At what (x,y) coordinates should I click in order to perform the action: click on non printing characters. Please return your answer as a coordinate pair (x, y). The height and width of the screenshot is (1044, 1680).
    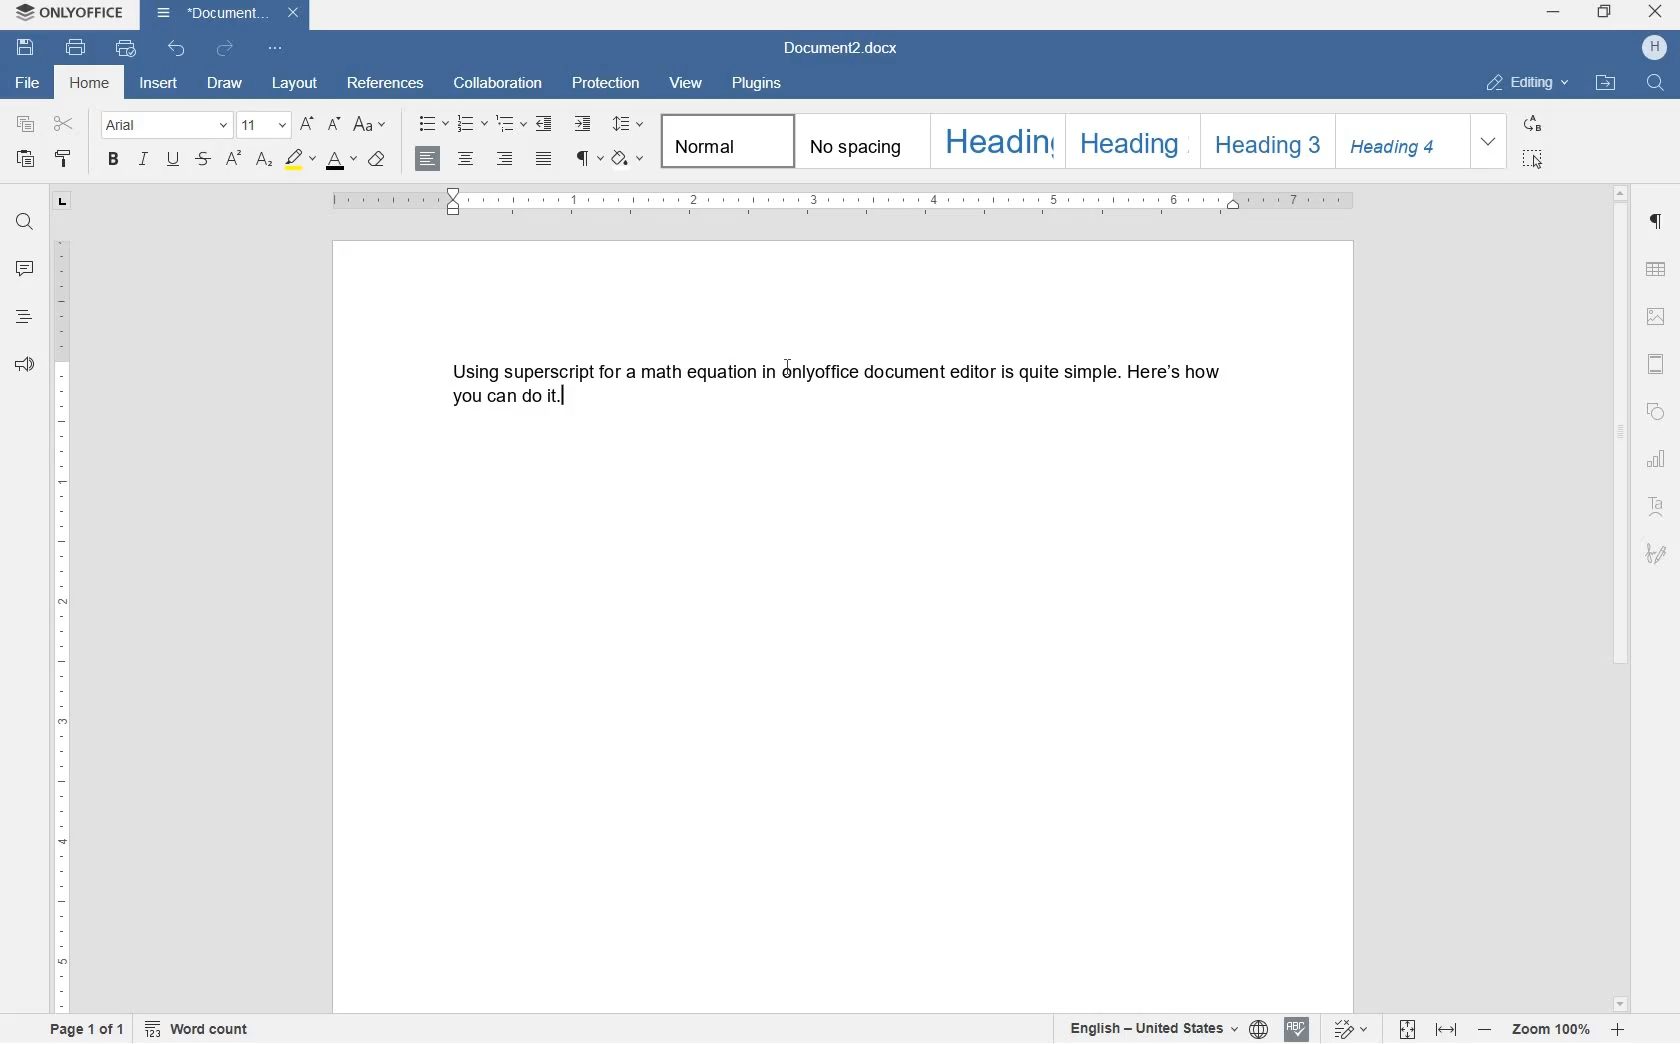
    Looking at the image, I should click on (587, 160).